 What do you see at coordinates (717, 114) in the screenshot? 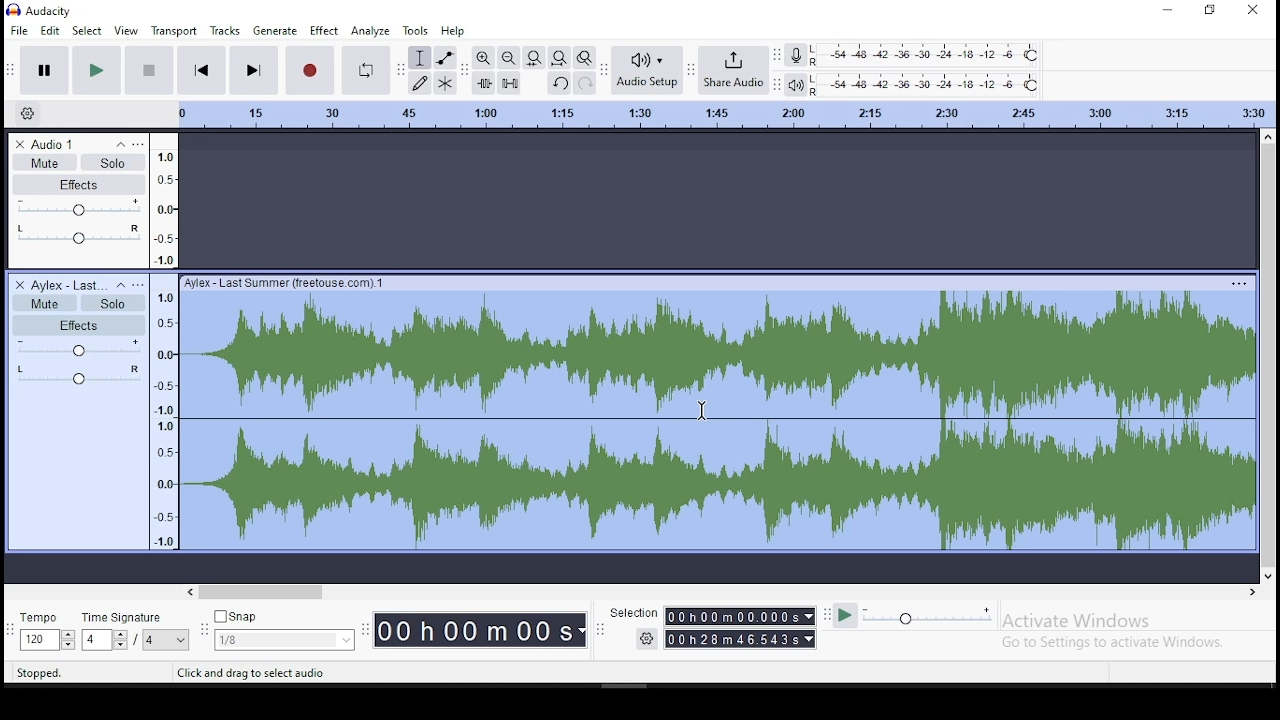
I see `scale` at bounding box center [717, 114].